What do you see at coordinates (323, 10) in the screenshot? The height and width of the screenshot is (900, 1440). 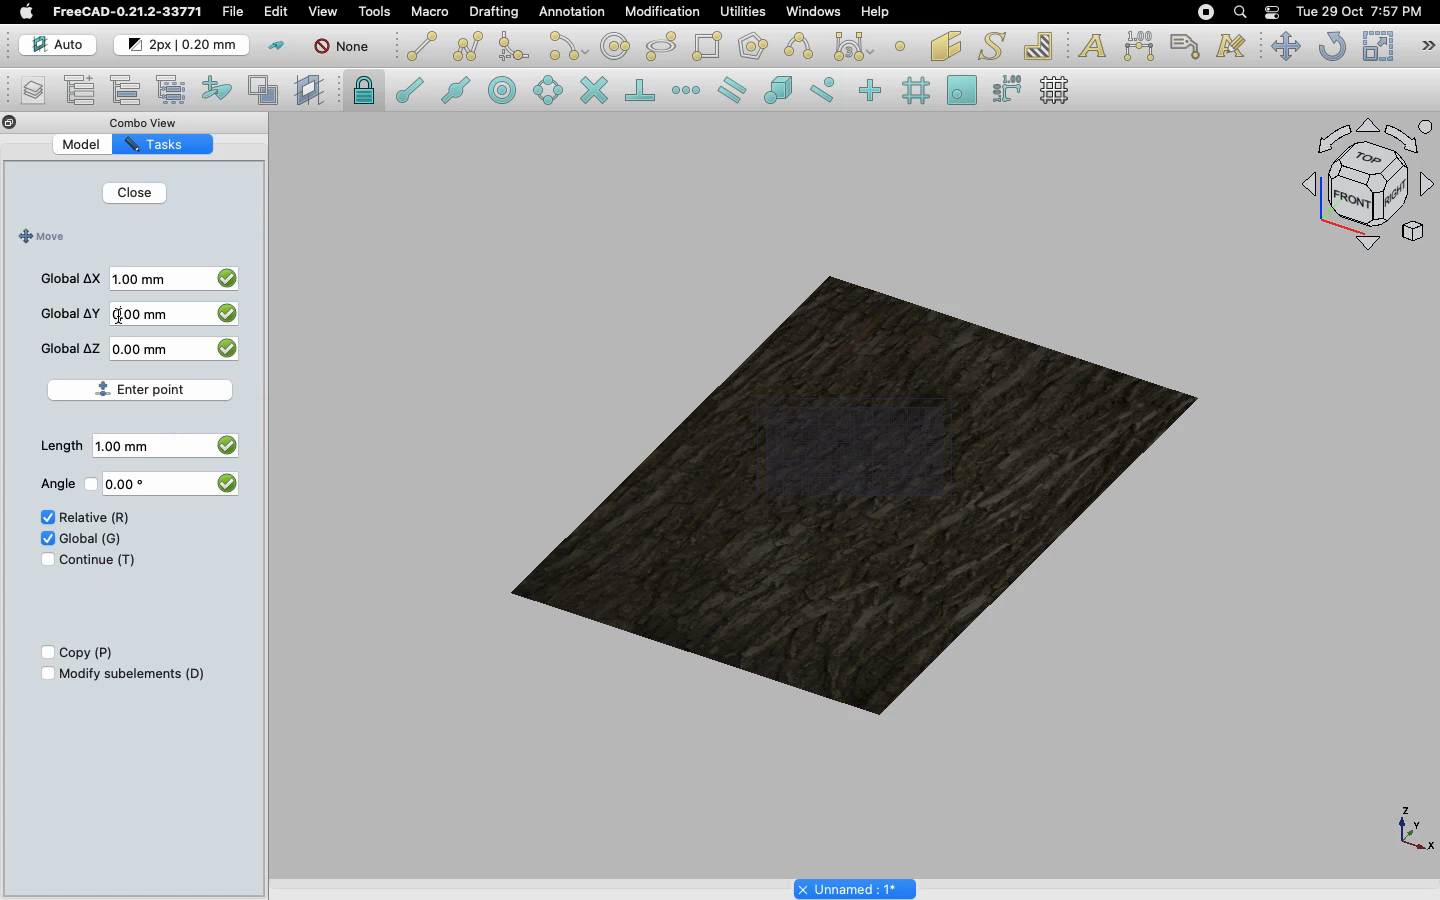 I see `View` at bounding box center [323, 10].